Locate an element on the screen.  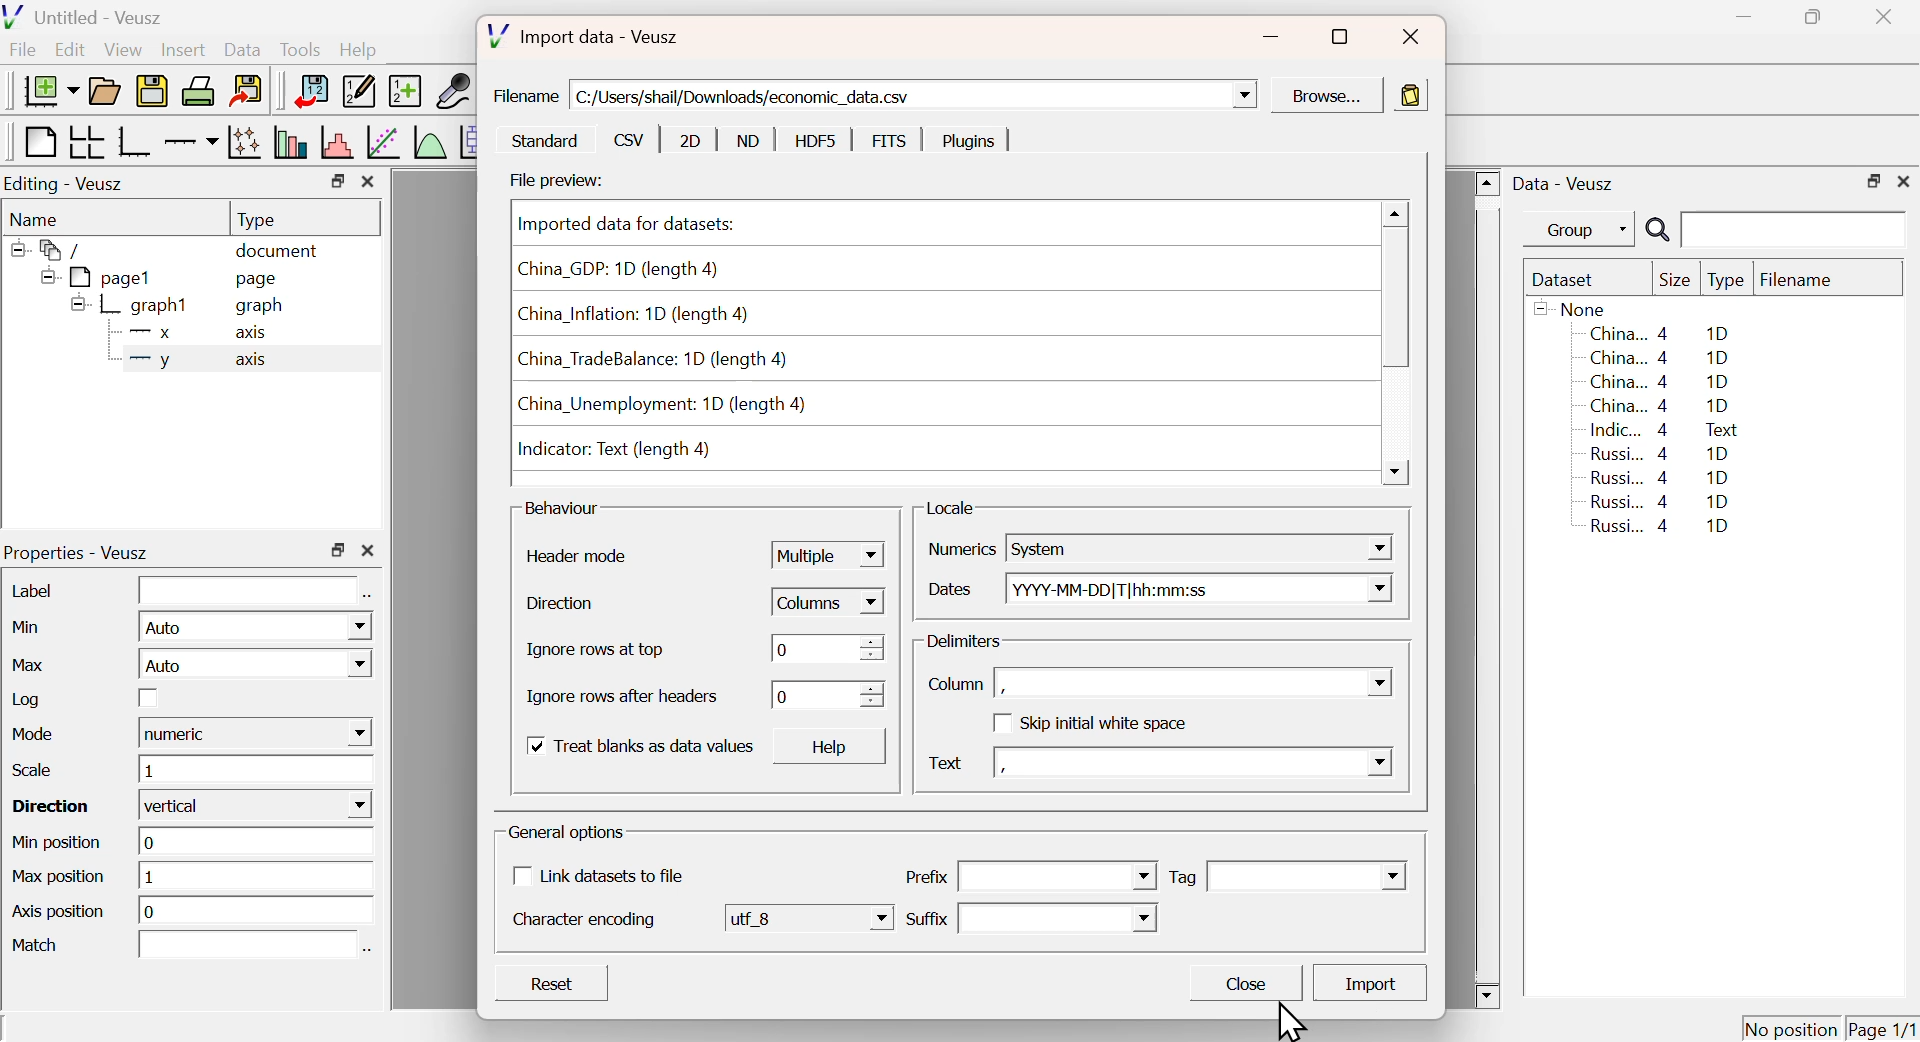
Blank Page is located at coordinates (38, 143).